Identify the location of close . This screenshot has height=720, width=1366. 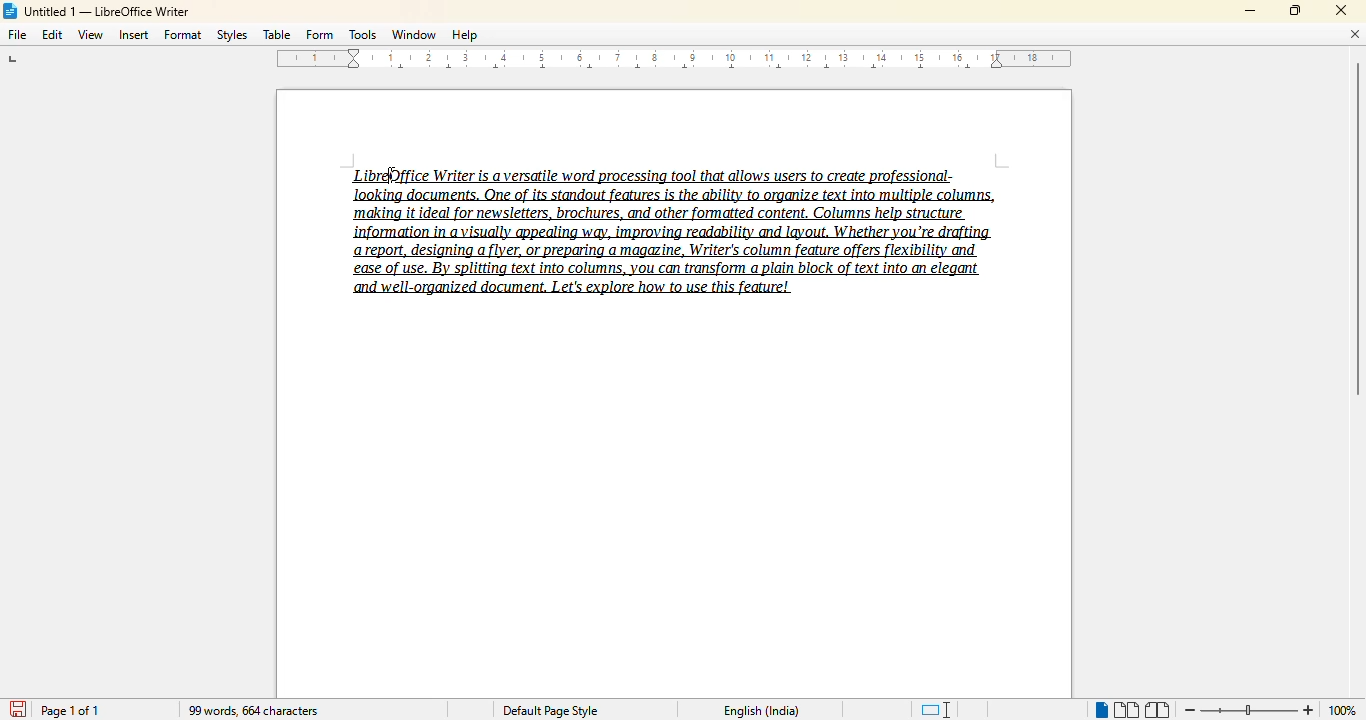
(1341, 10).